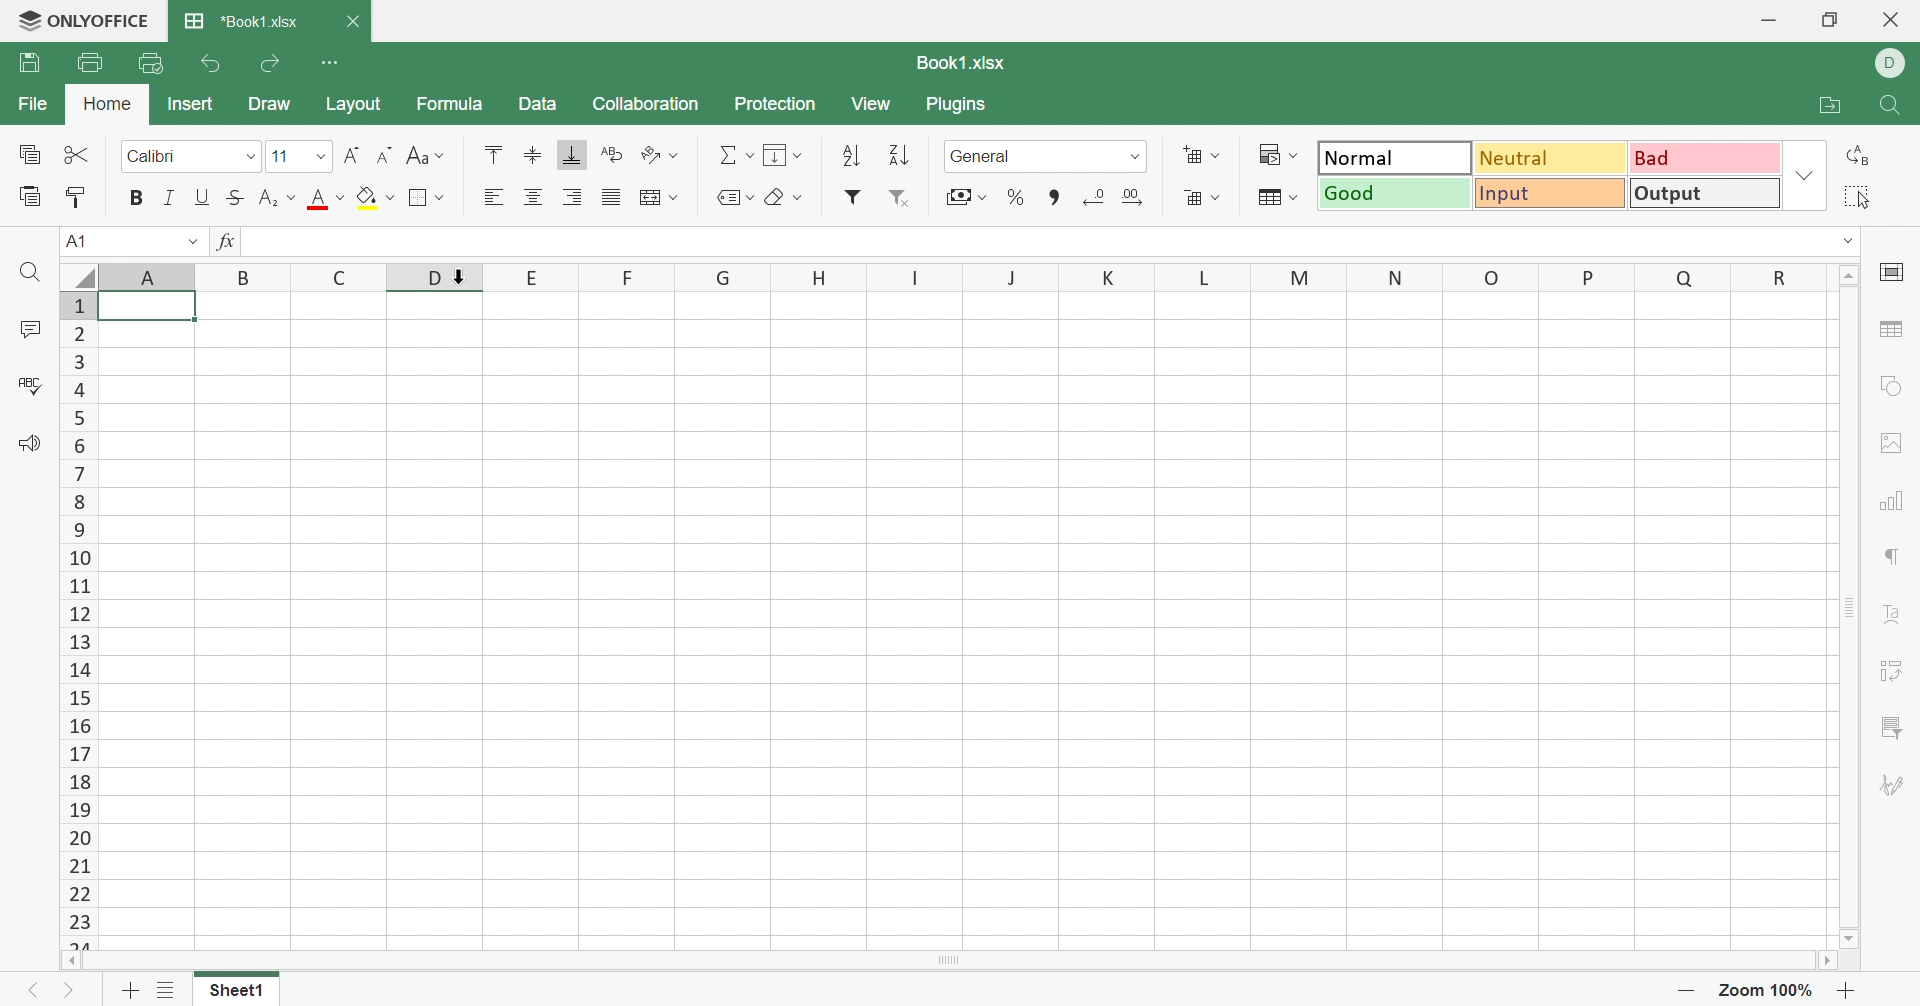 The height and width of the screenshot is (1006, 1920). What do you see at coordinates (1896, 386) in the screenshot?
I see `Shape settings` at bounding box center [1896, 386].